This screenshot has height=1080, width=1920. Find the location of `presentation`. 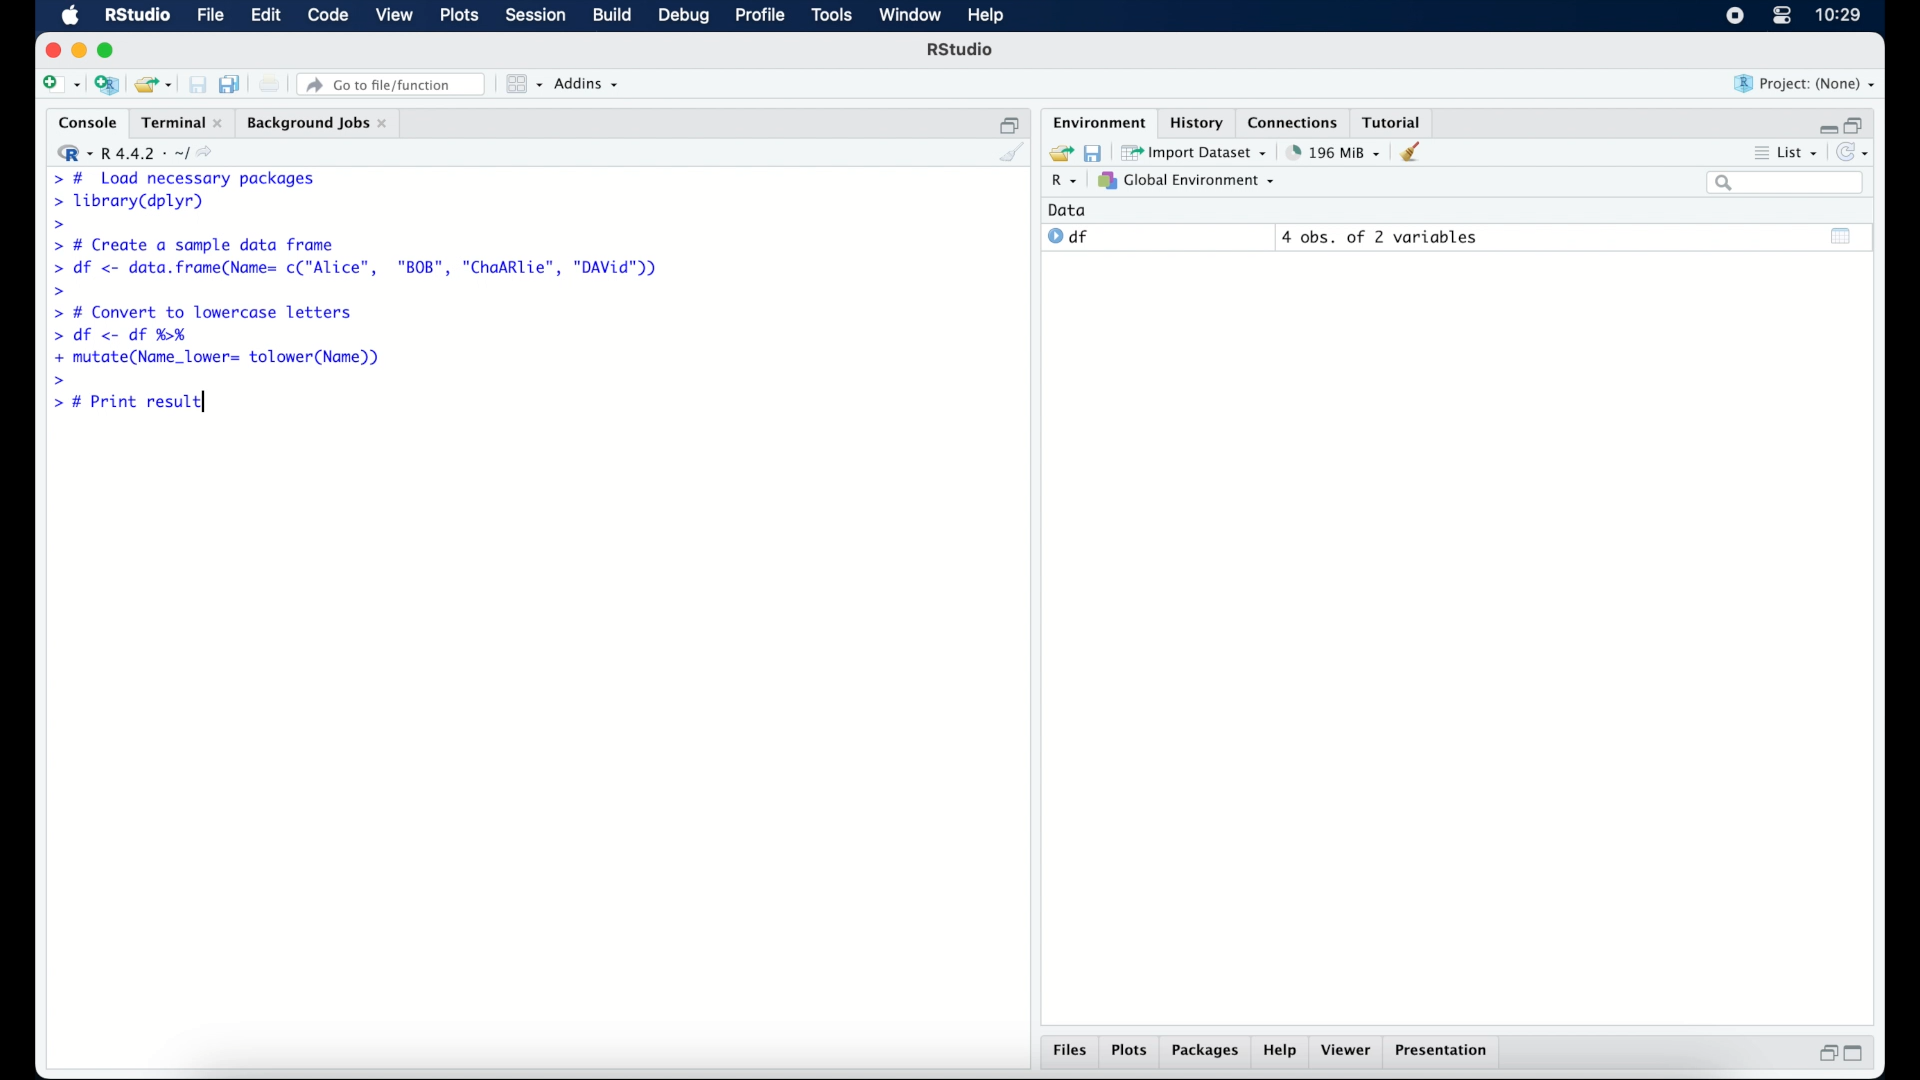

presentation is located at coordinates (1444, 1052).